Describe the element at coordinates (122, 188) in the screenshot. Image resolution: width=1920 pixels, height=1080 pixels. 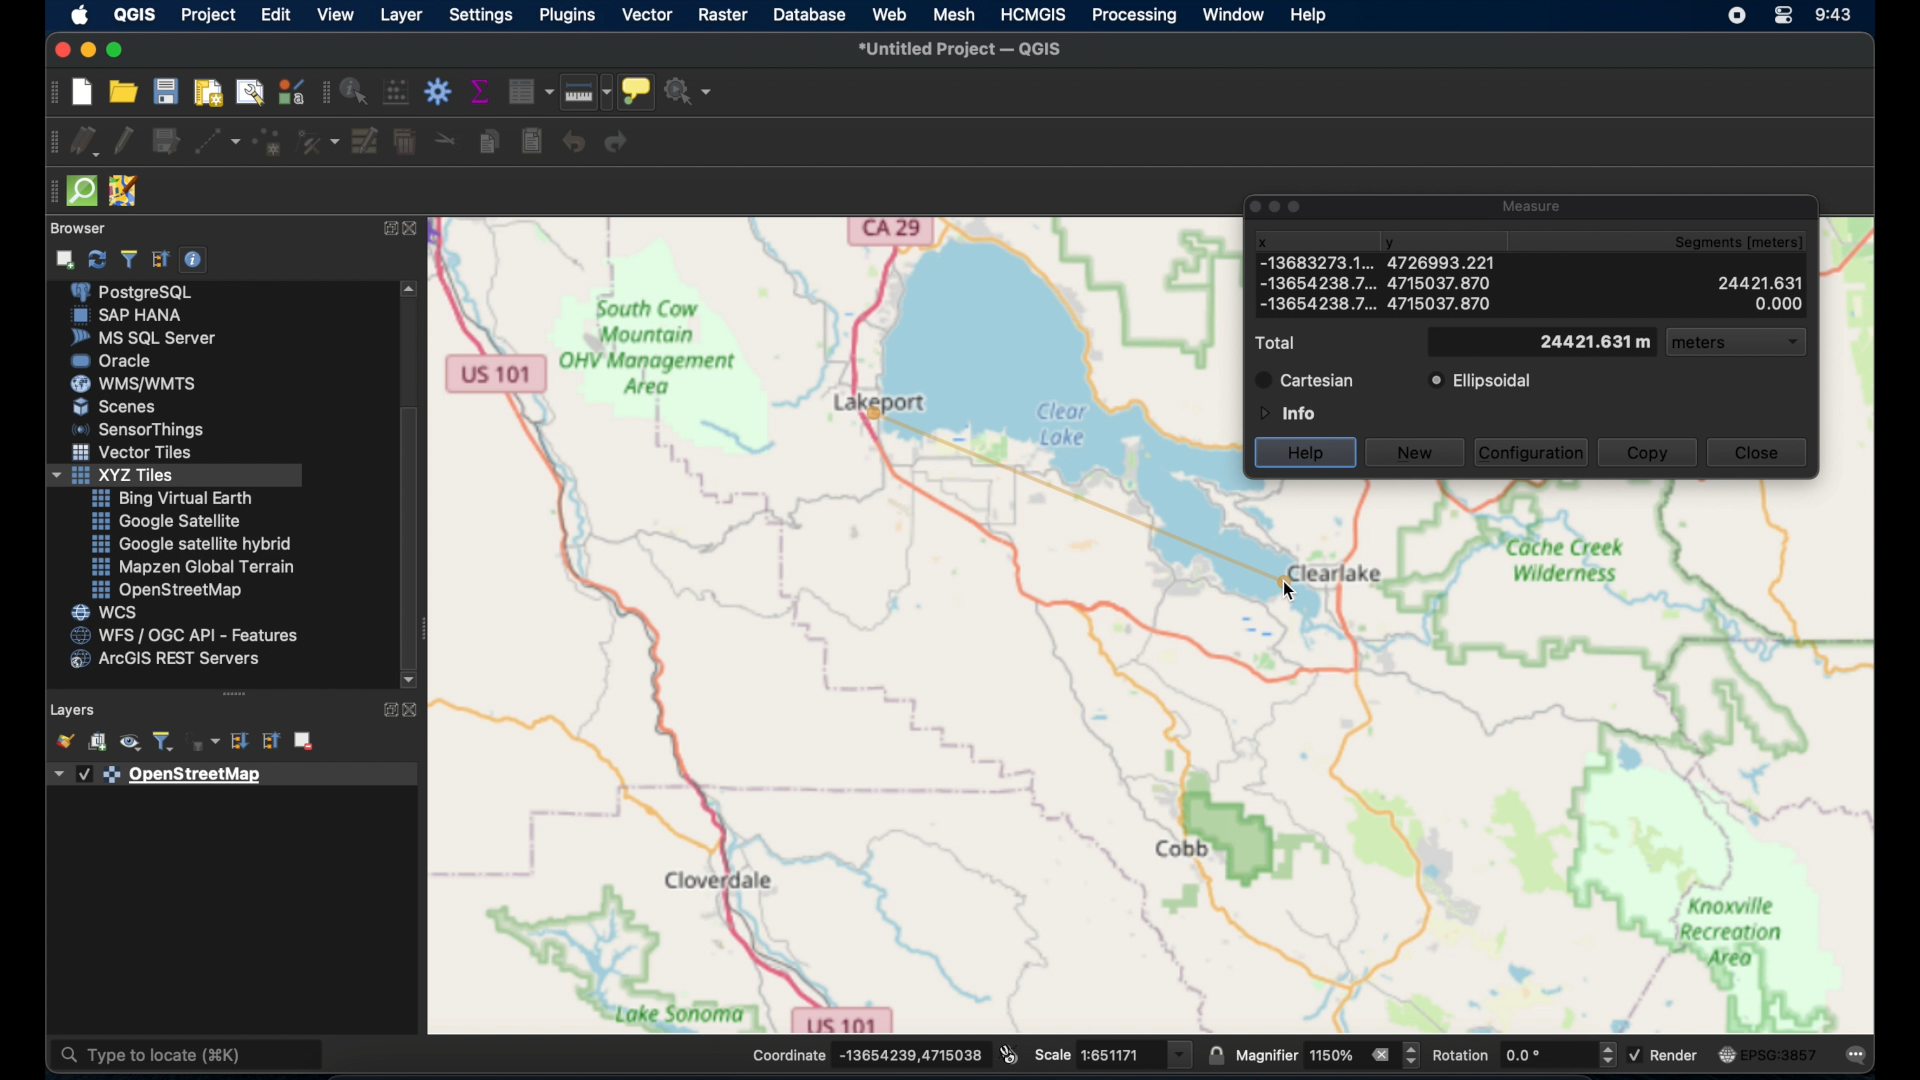
I see `JSOM remote` at that location.